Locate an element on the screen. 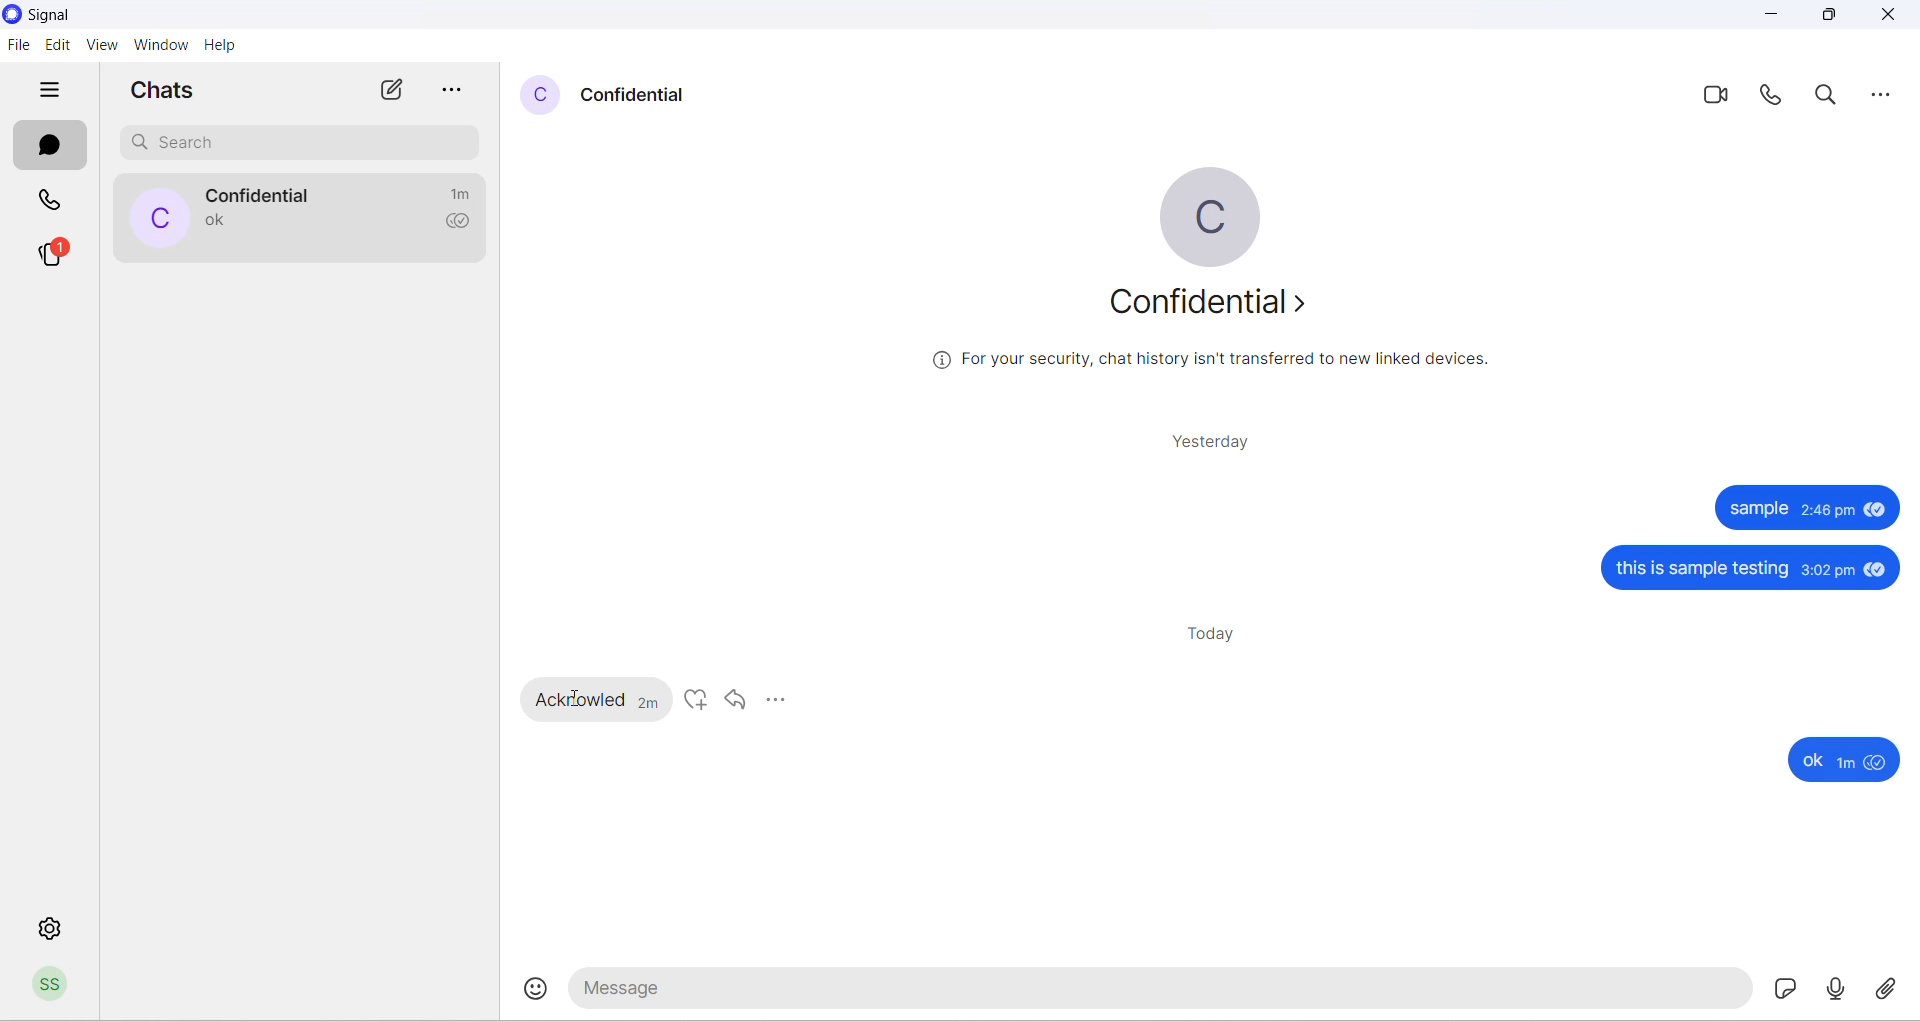  last message is located at coordinates (220, 221).